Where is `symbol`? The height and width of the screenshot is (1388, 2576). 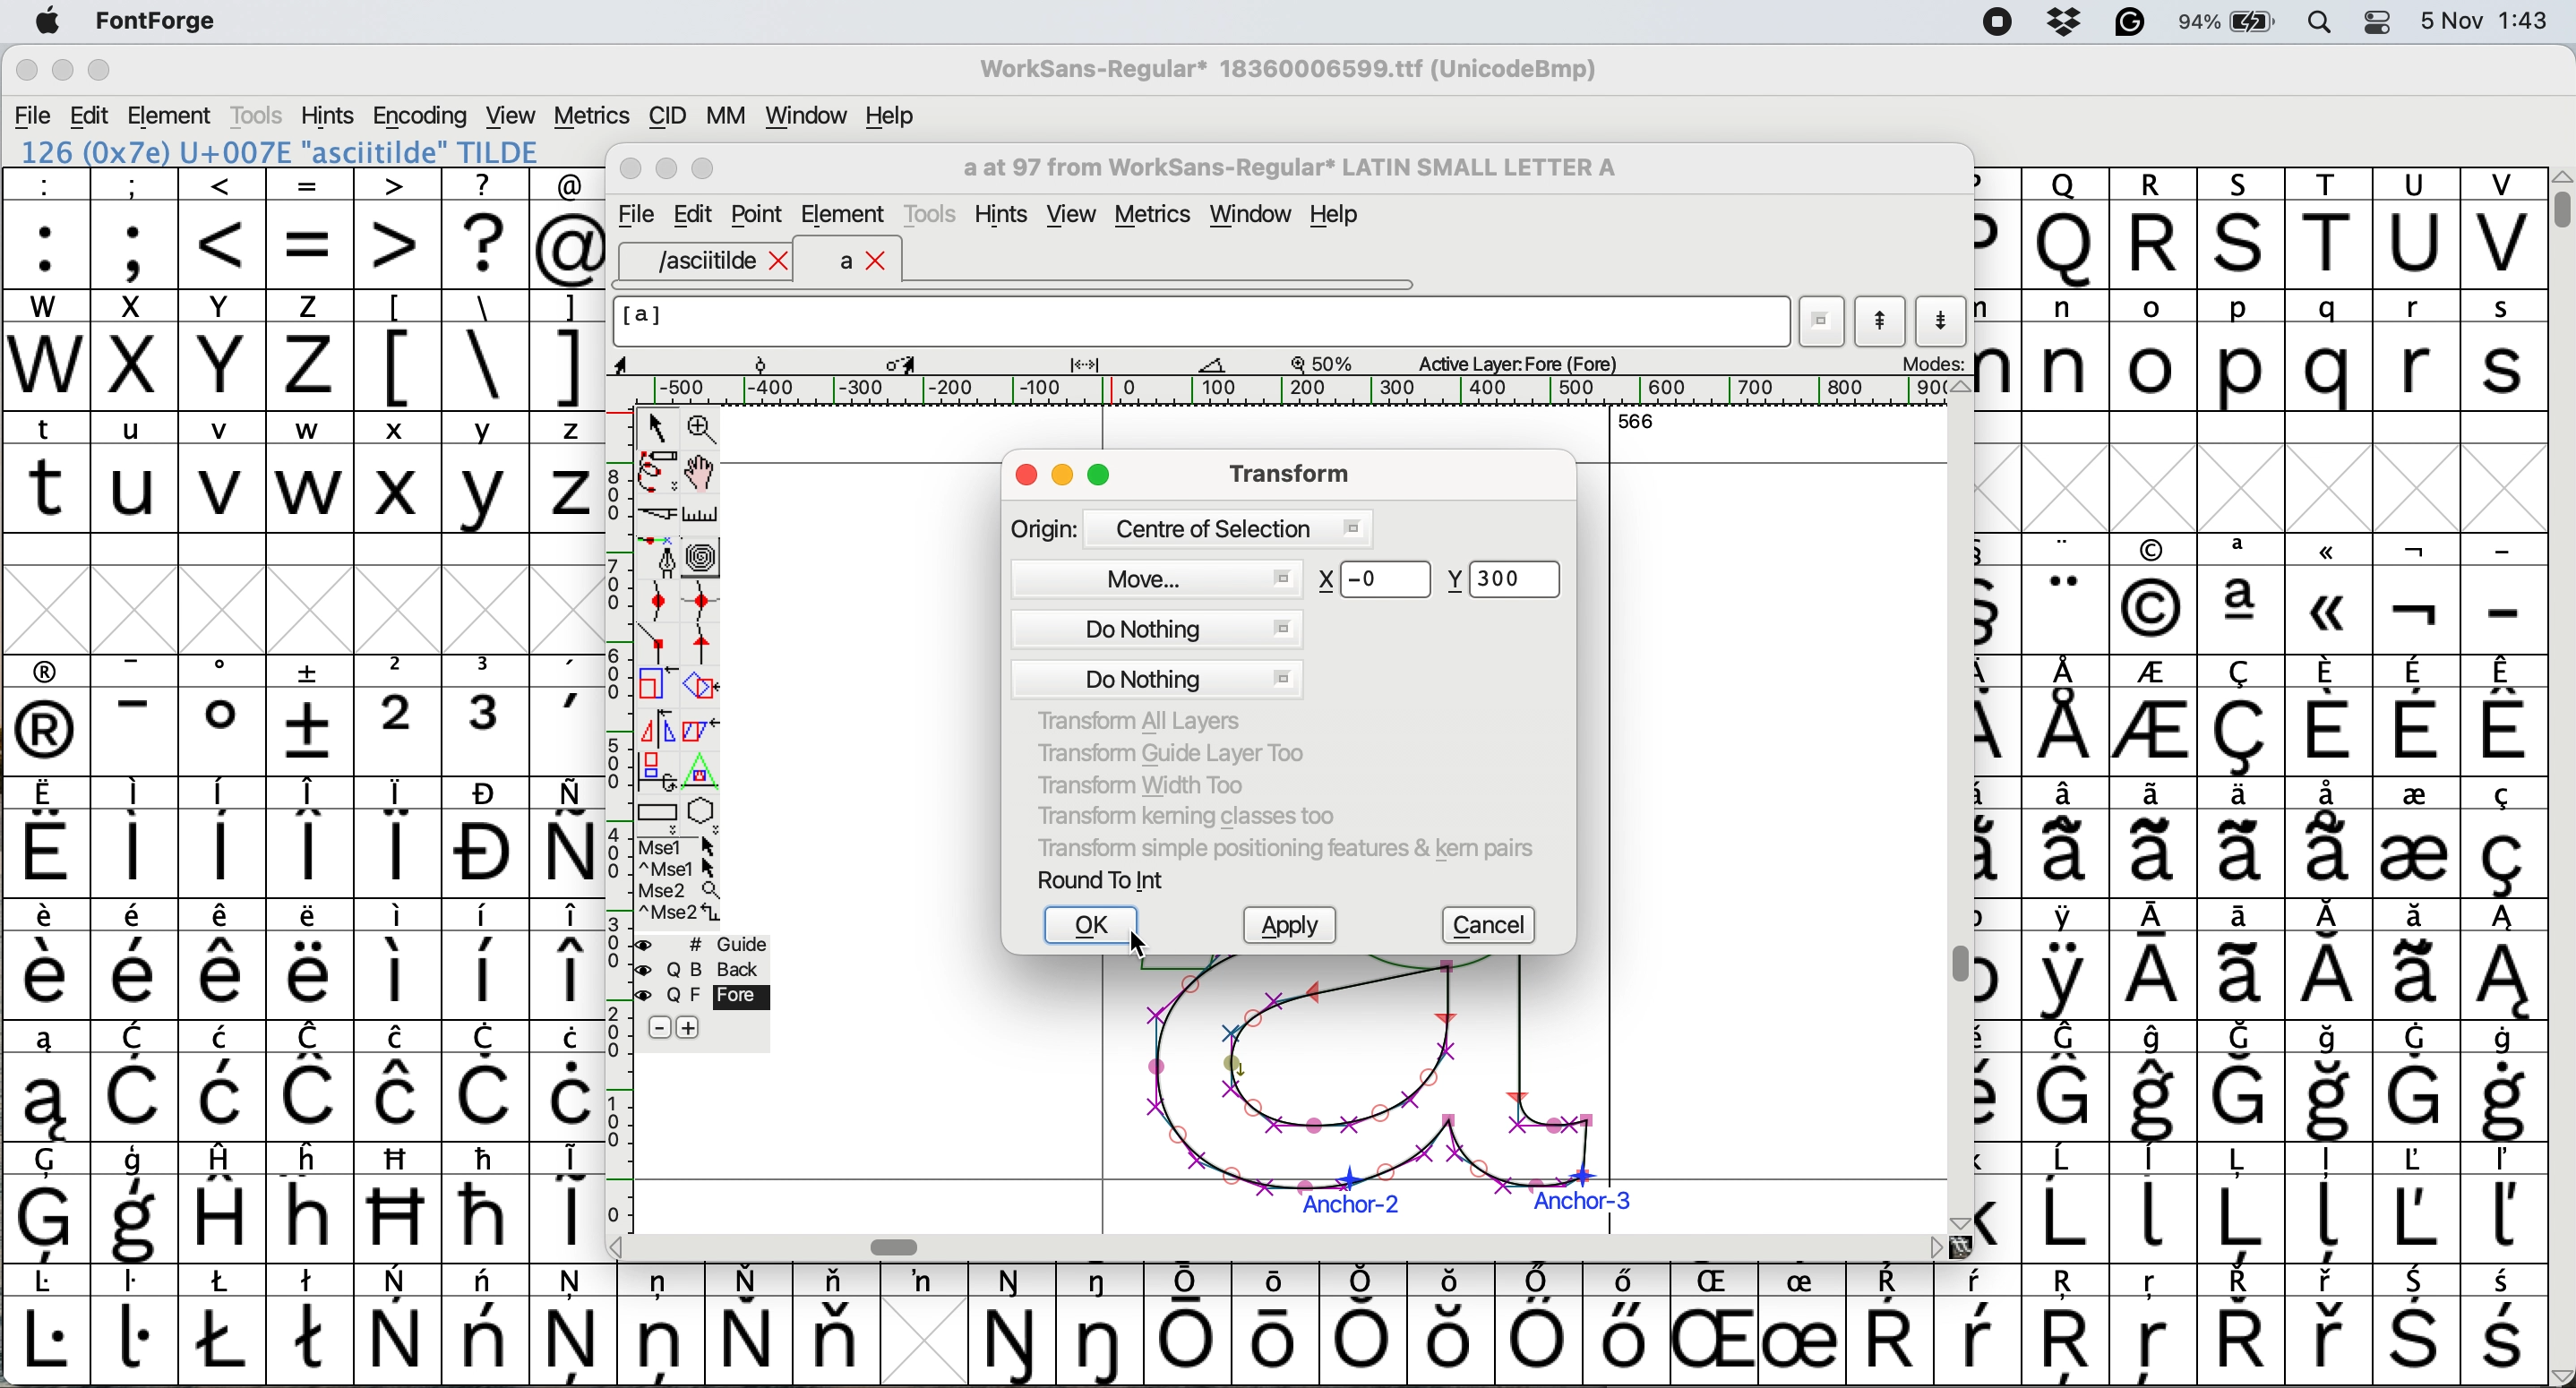 symbol is located at coordinates (133, 838).